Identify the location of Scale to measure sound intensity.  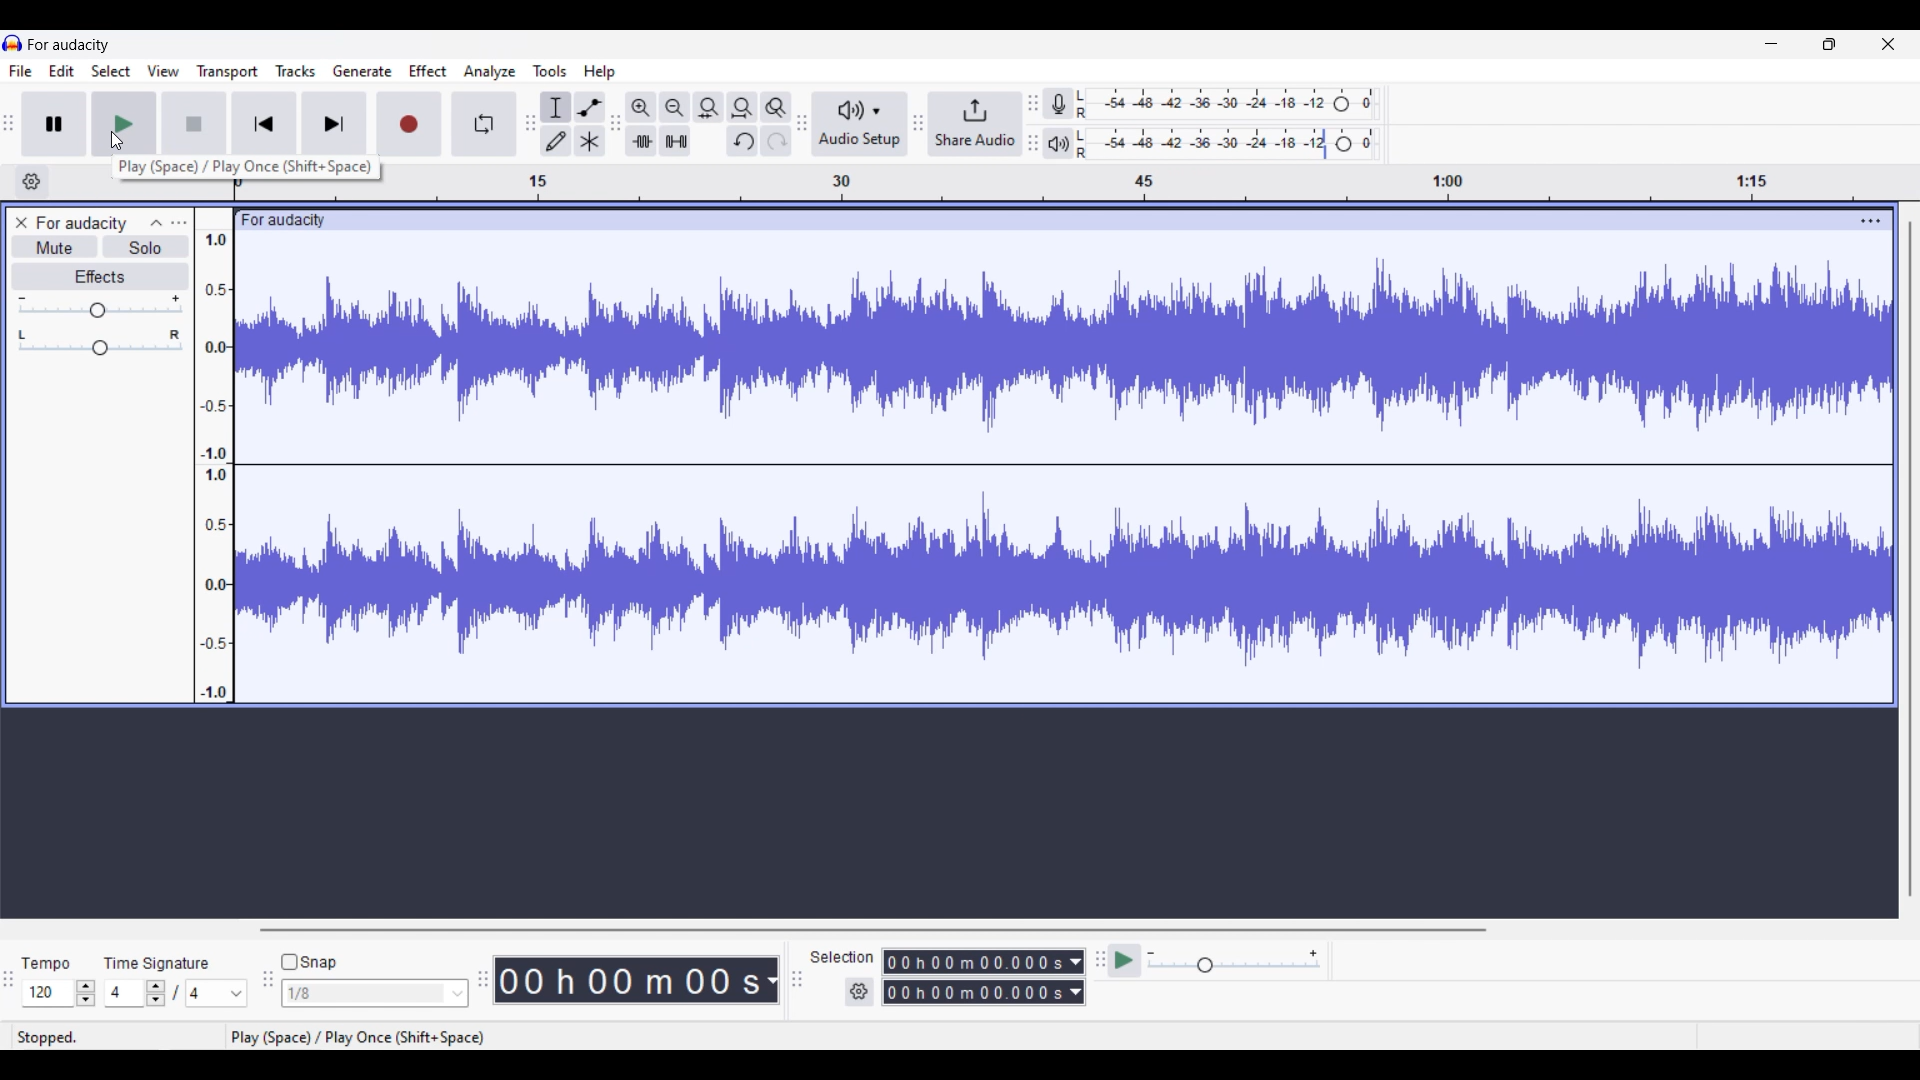
(215, 466).